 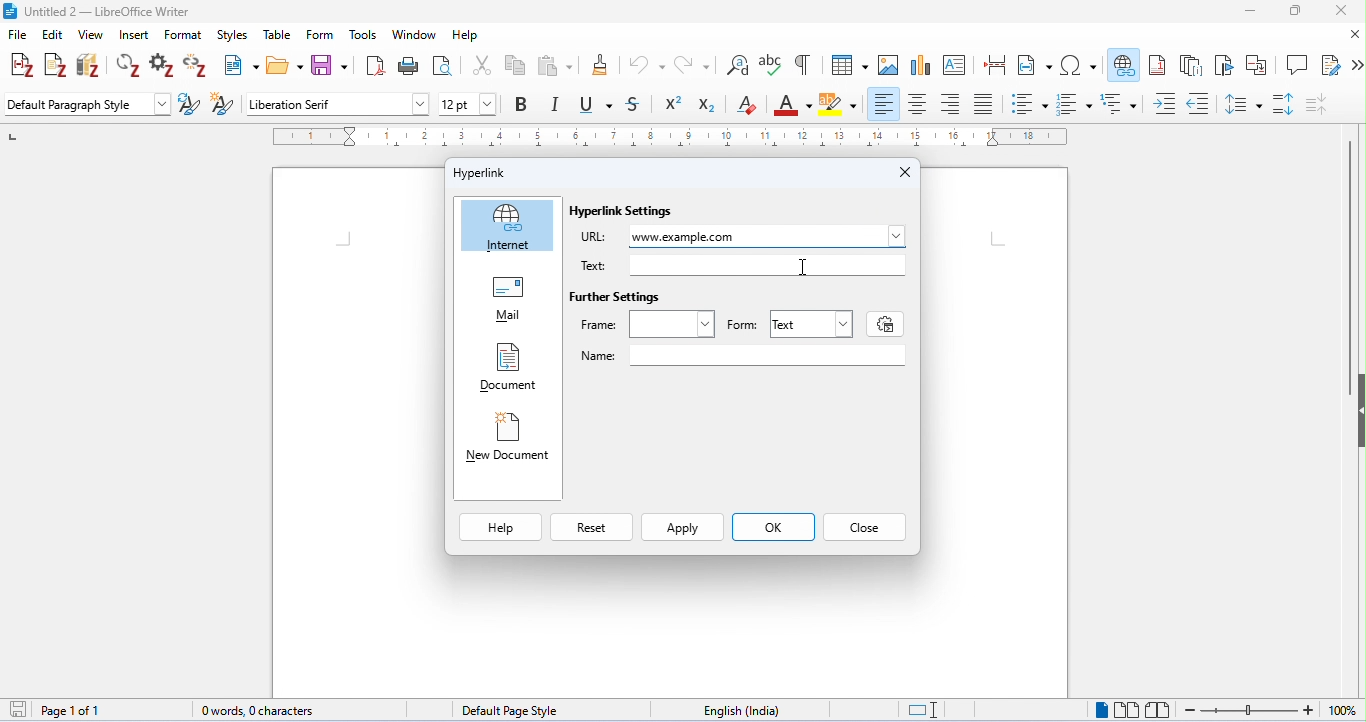 I want to click on clear formatting, so click(x=748, y=105).